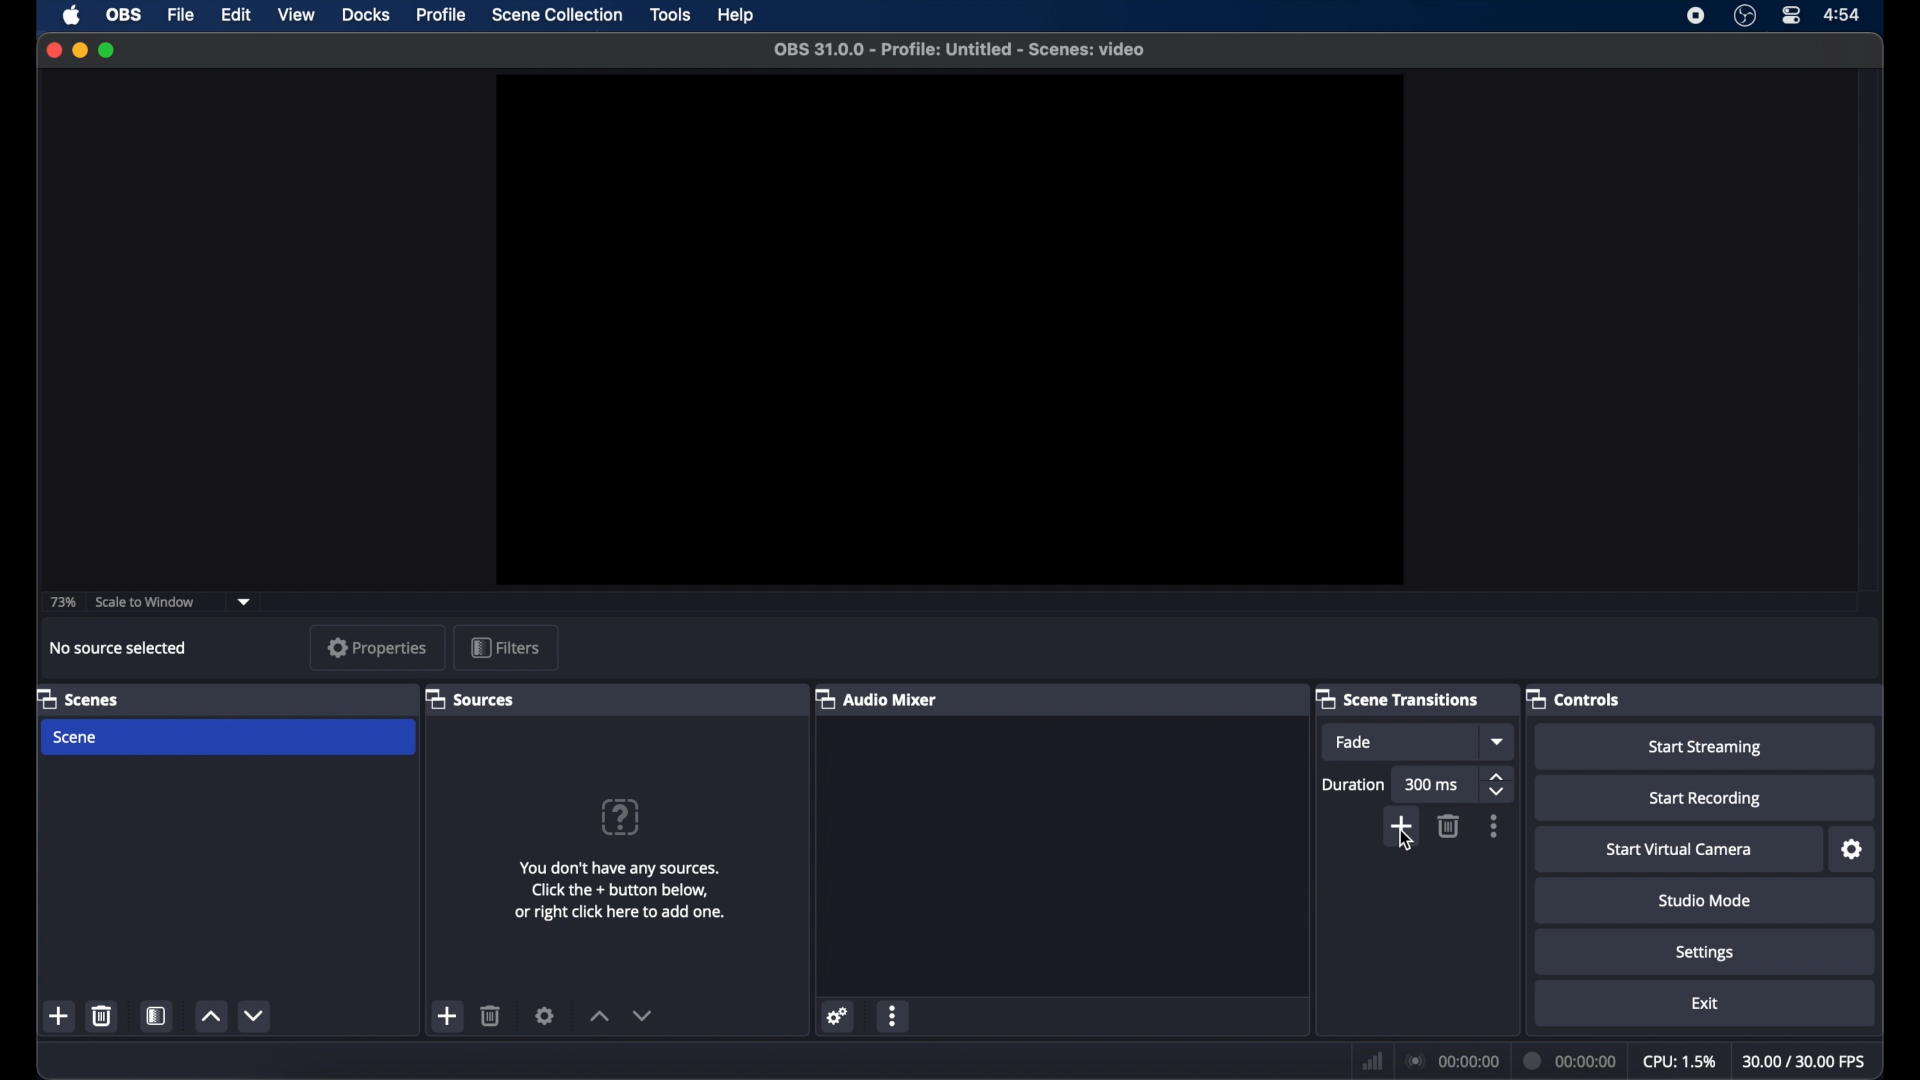 The image size is (1920, 1080). What do you see at coordinates (1853, 850) in the screenshot?
I see `settings` at bounding box center [1853, 850].